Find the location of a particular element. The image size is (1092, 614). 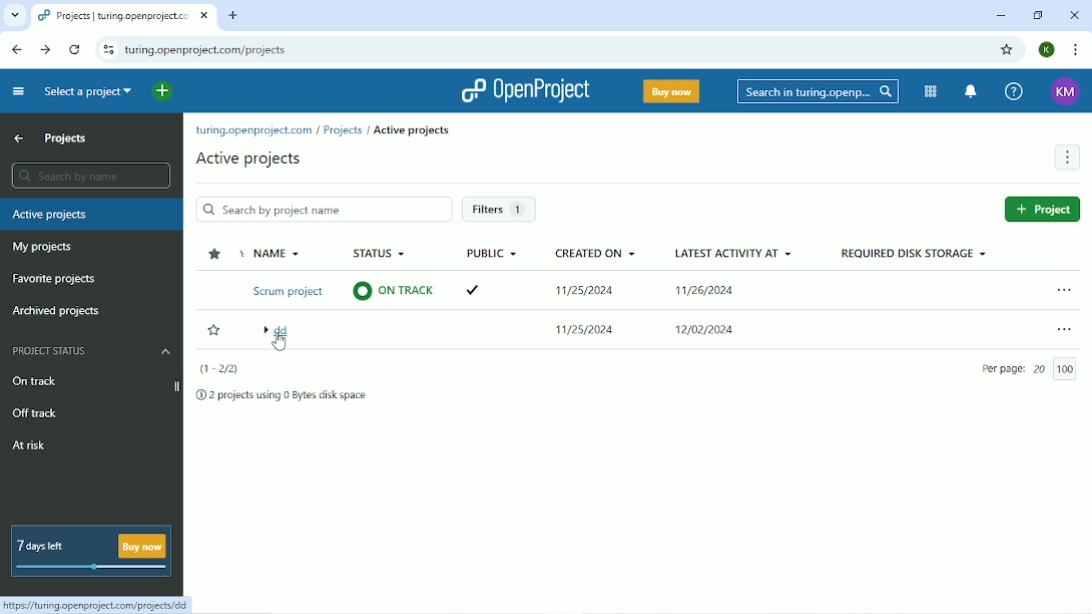

To notification center is located at coordinates (972, 91).